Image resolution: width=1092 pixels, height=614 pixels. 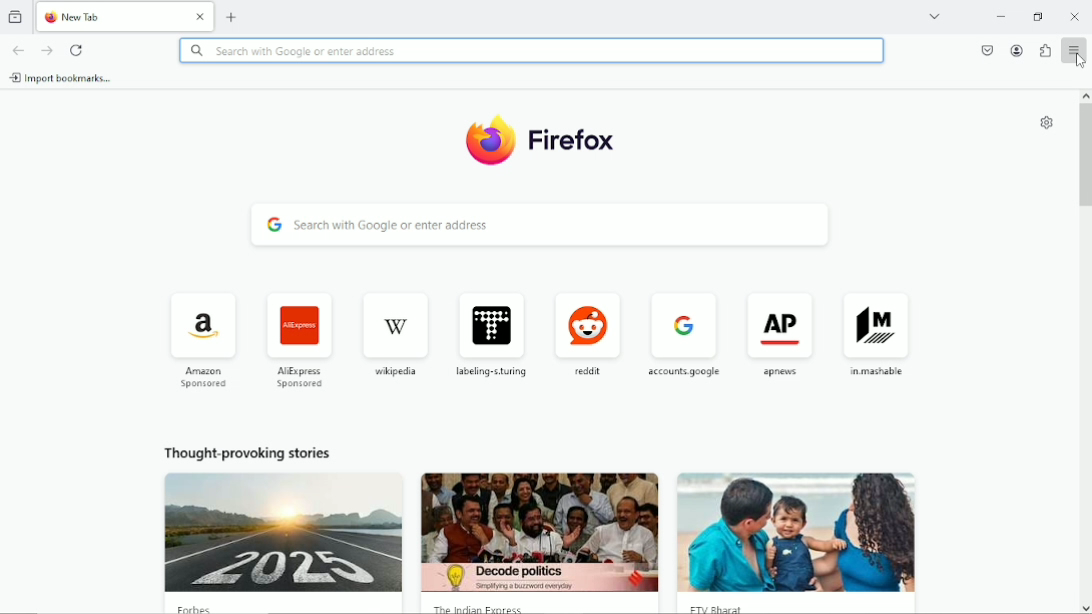 What do you see at coordinates (203, 608) in the screenshot?
I see `forbes` at bounding box center [203, 608].